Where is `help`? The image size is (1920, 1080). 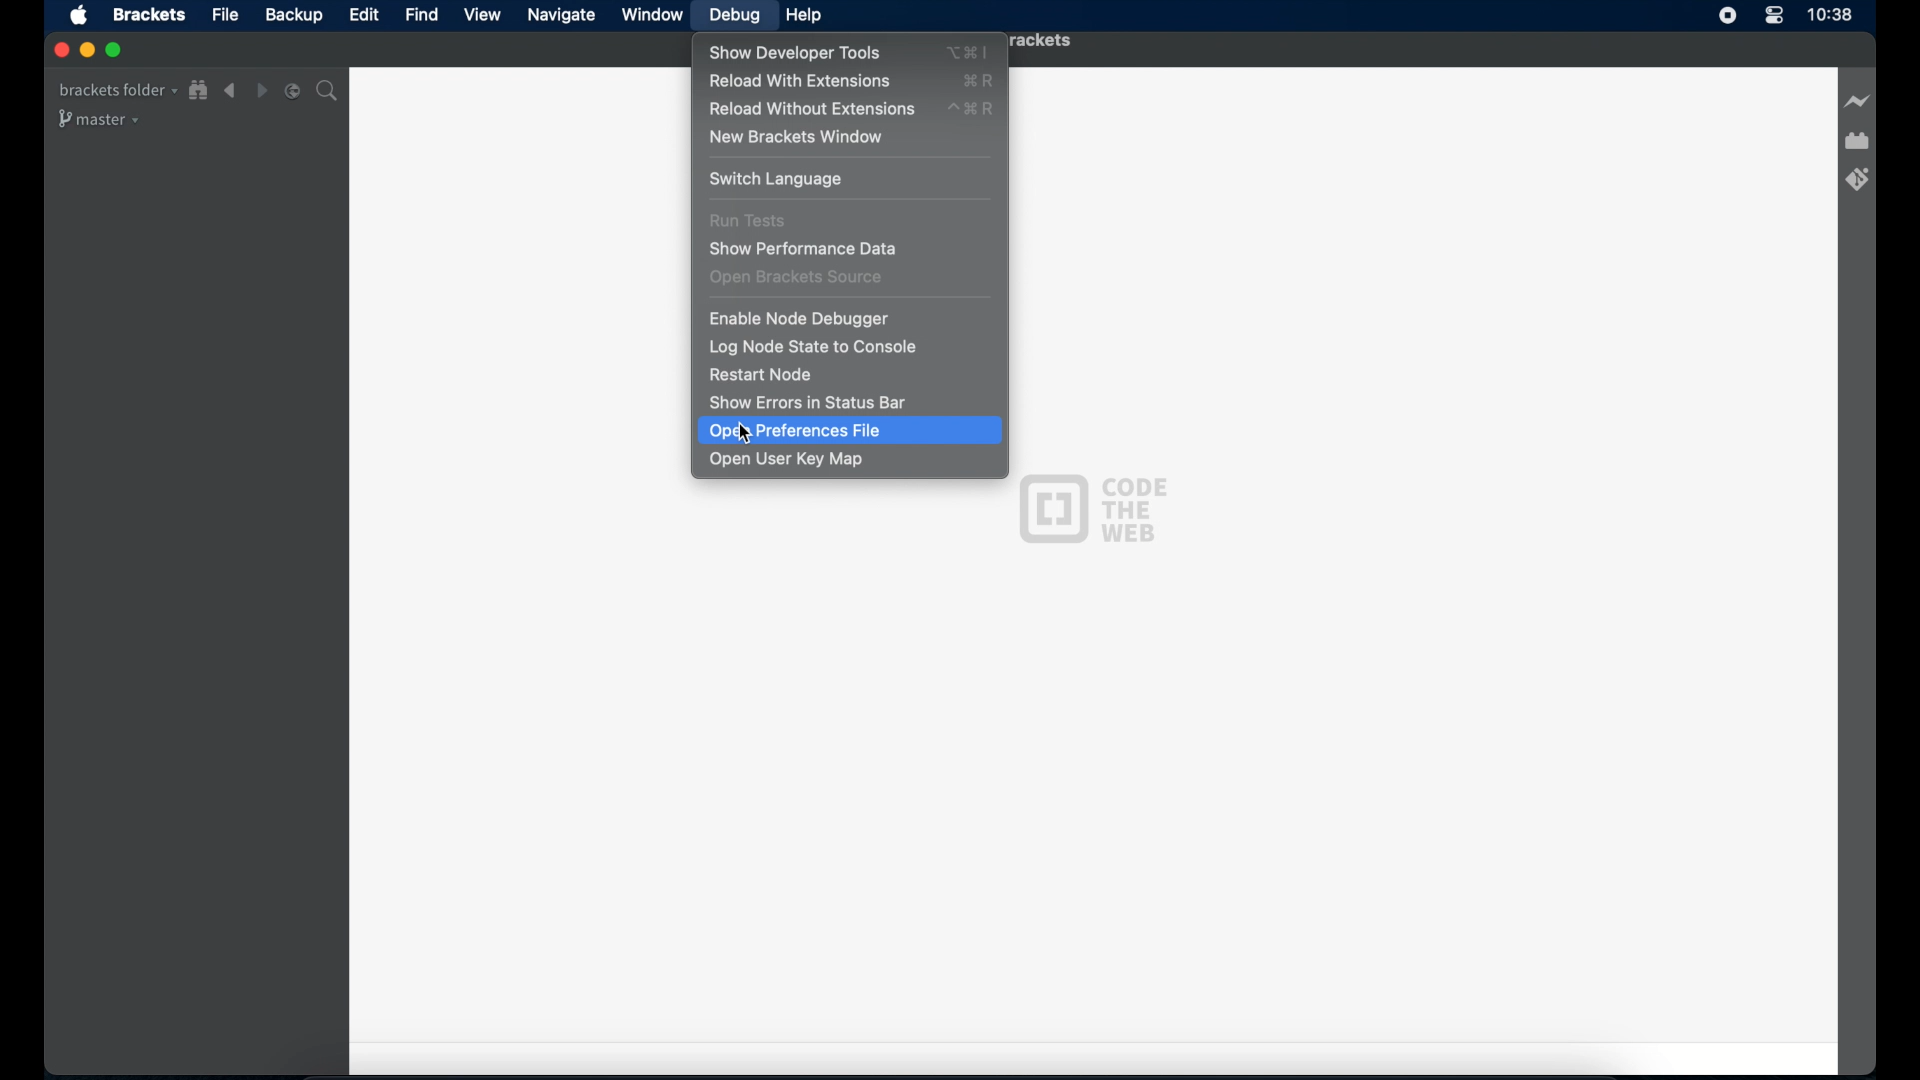
help is located at coordinates (804, 17).